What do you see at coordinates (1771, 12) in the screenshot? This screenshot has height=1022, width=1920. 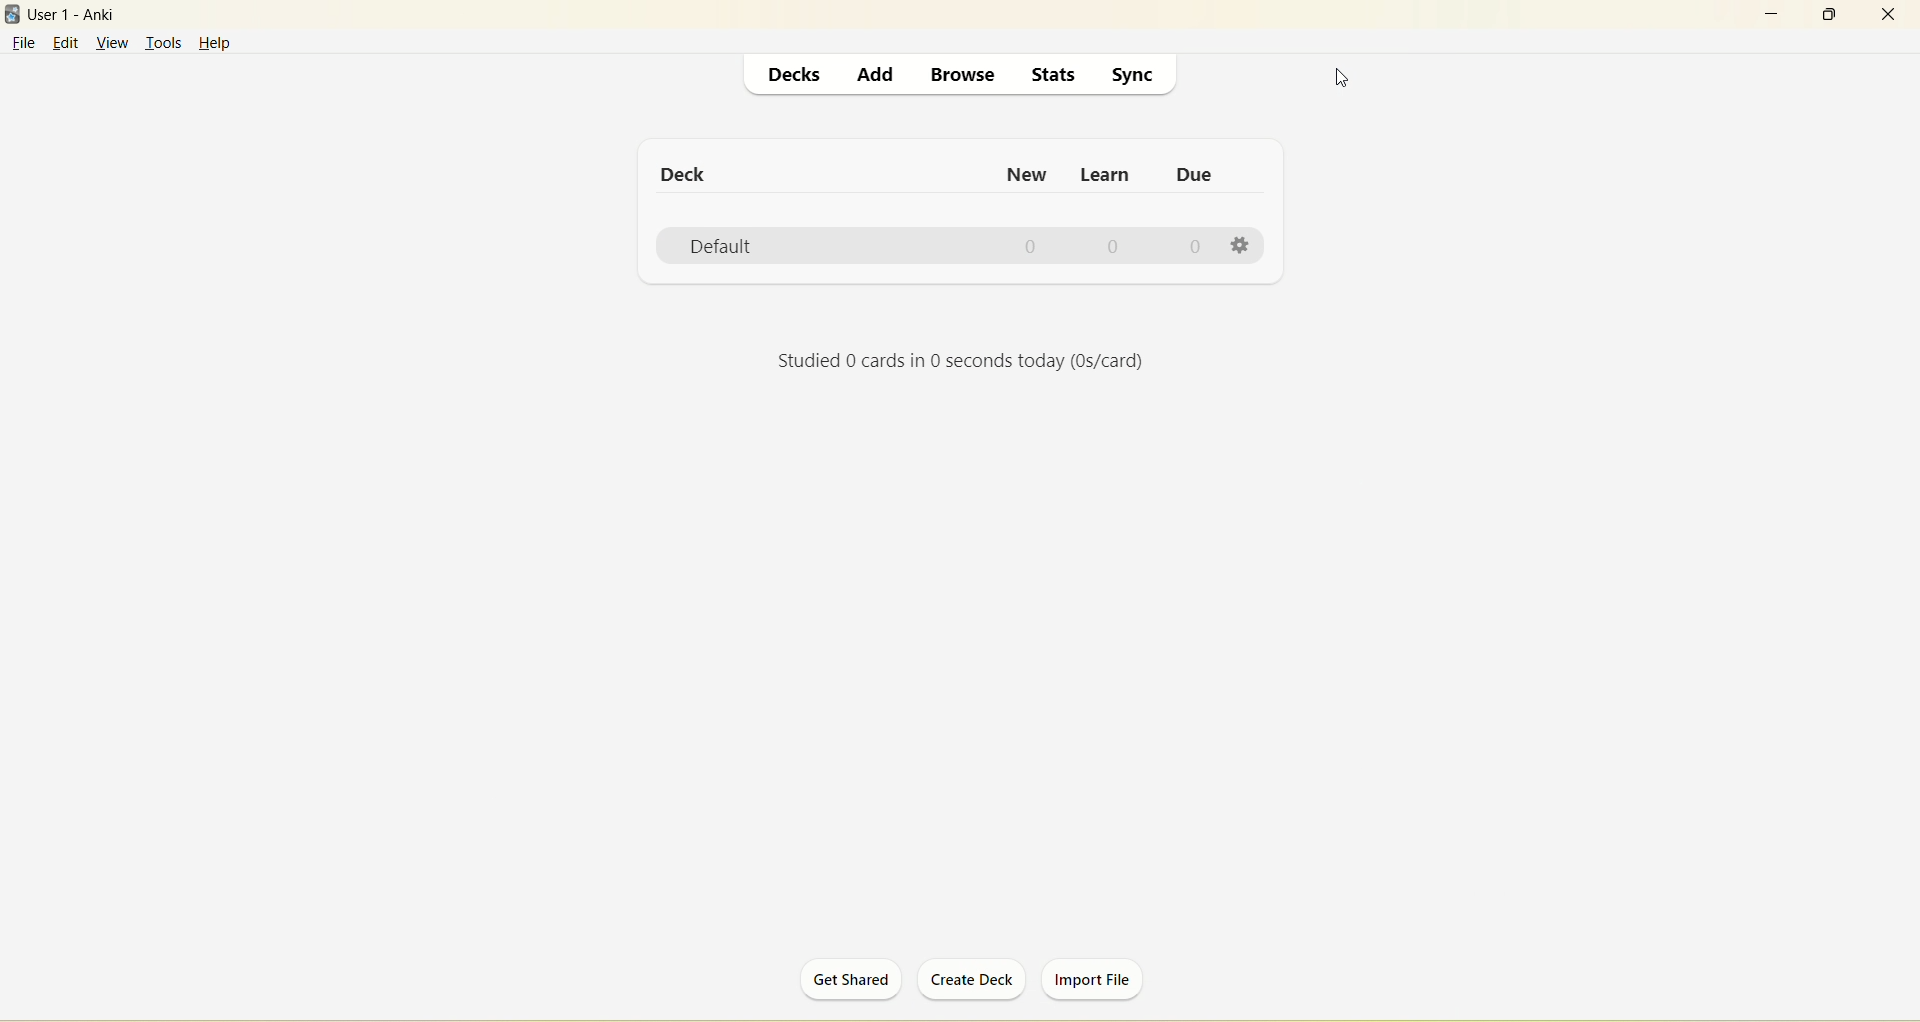 I see `minimize` at bounding box center [1771, 12].